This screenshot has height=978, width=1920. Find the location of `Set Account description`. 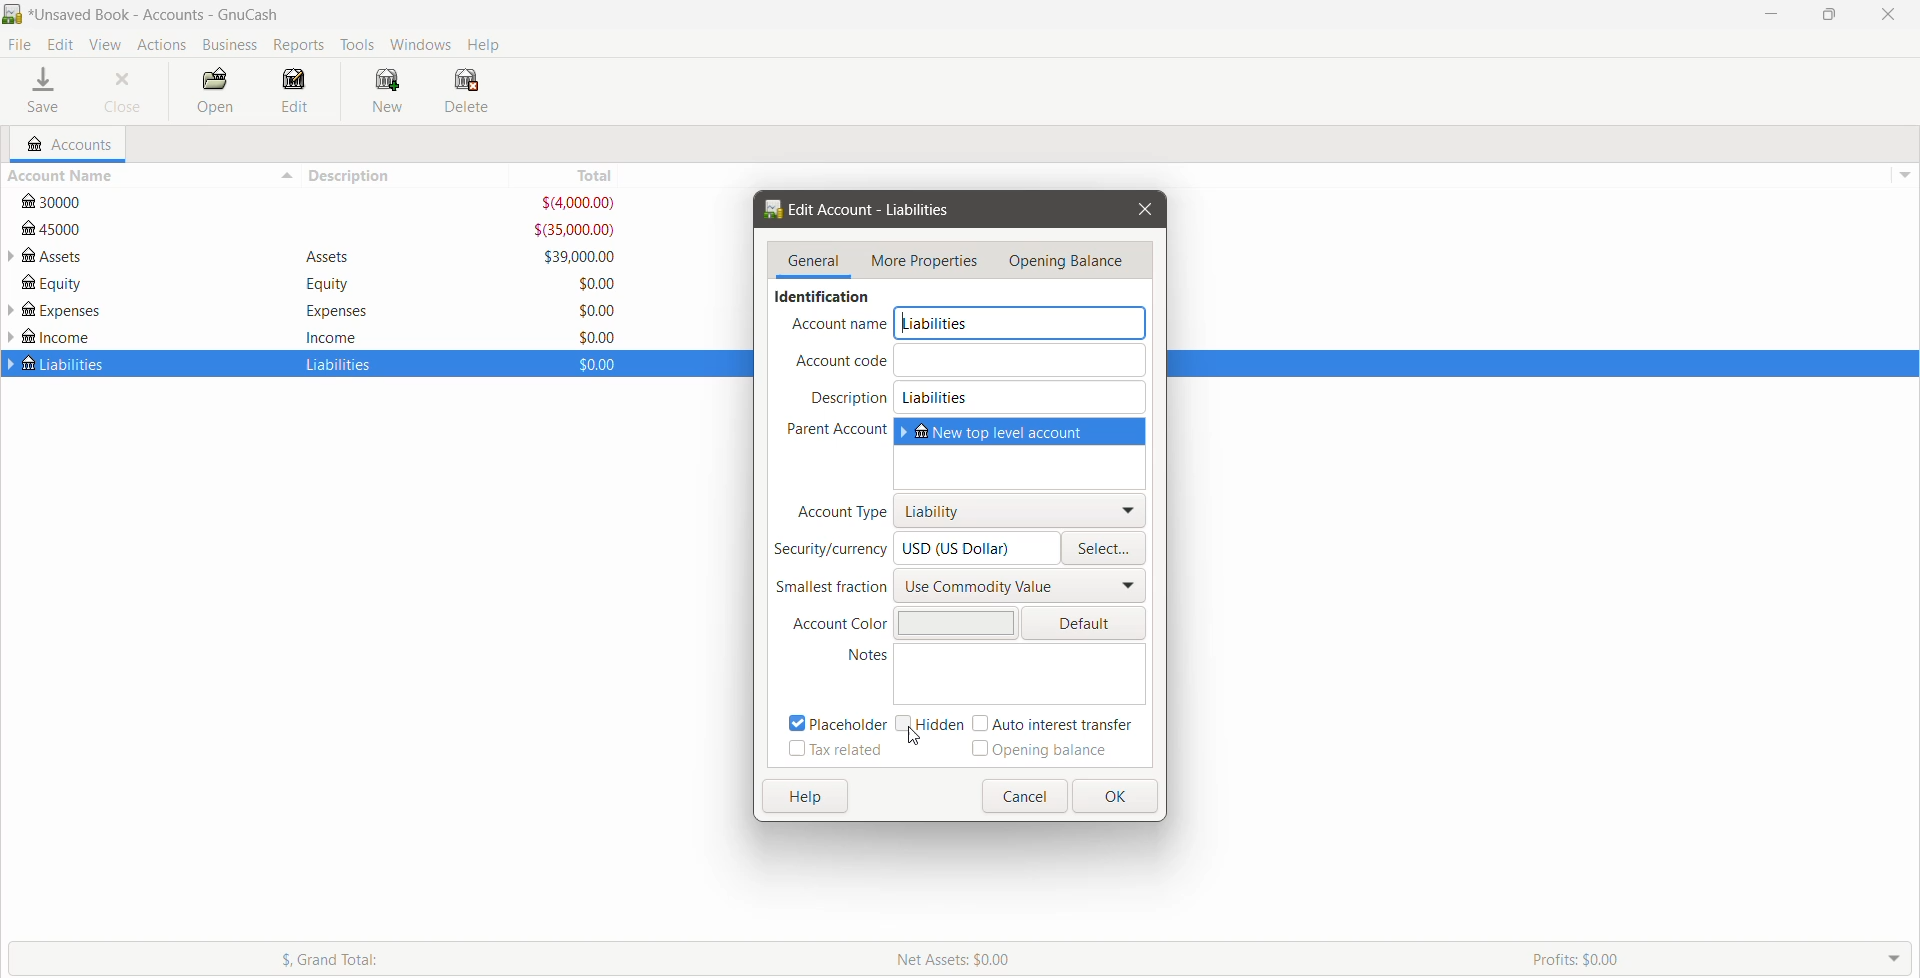

Set Account description is located at coordinates (1022, 397).